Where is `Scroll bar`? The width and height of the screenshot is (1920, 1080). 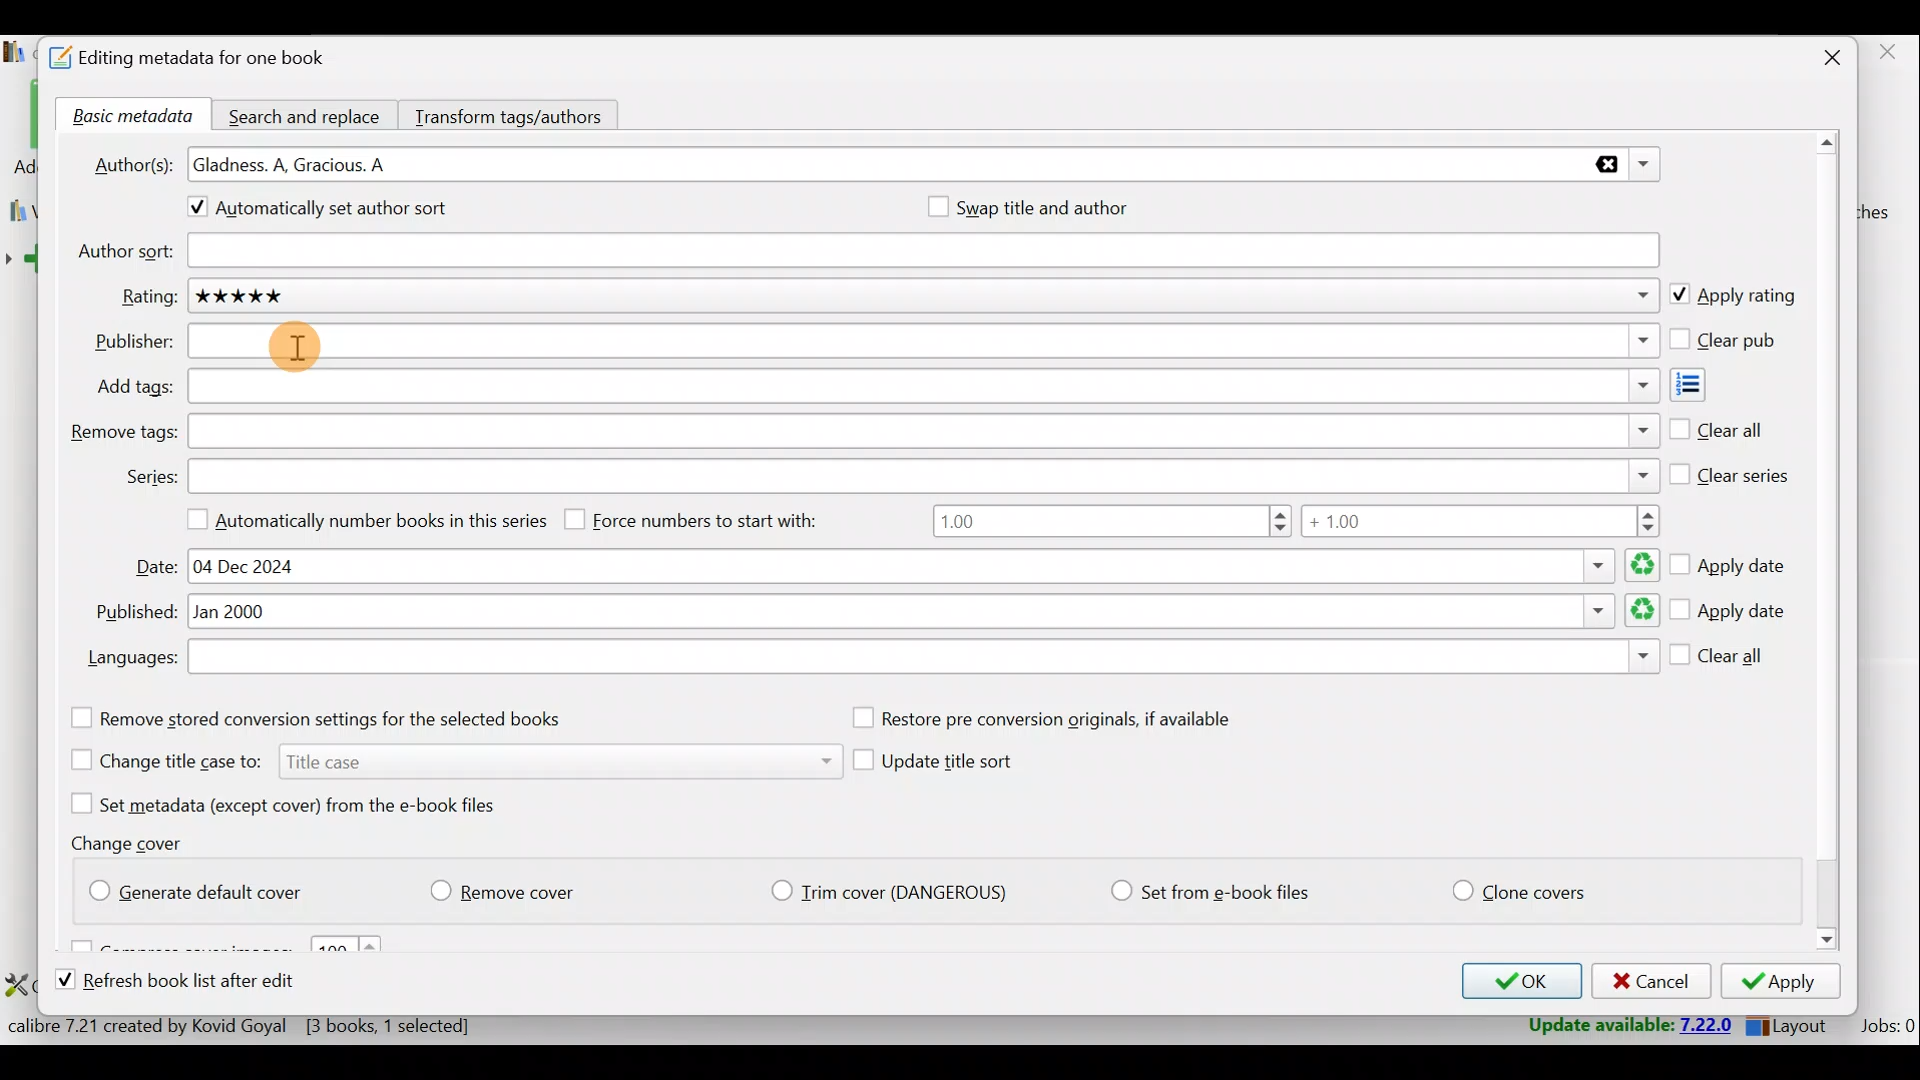
Scroll bar is located at coordinates (1829, 544).